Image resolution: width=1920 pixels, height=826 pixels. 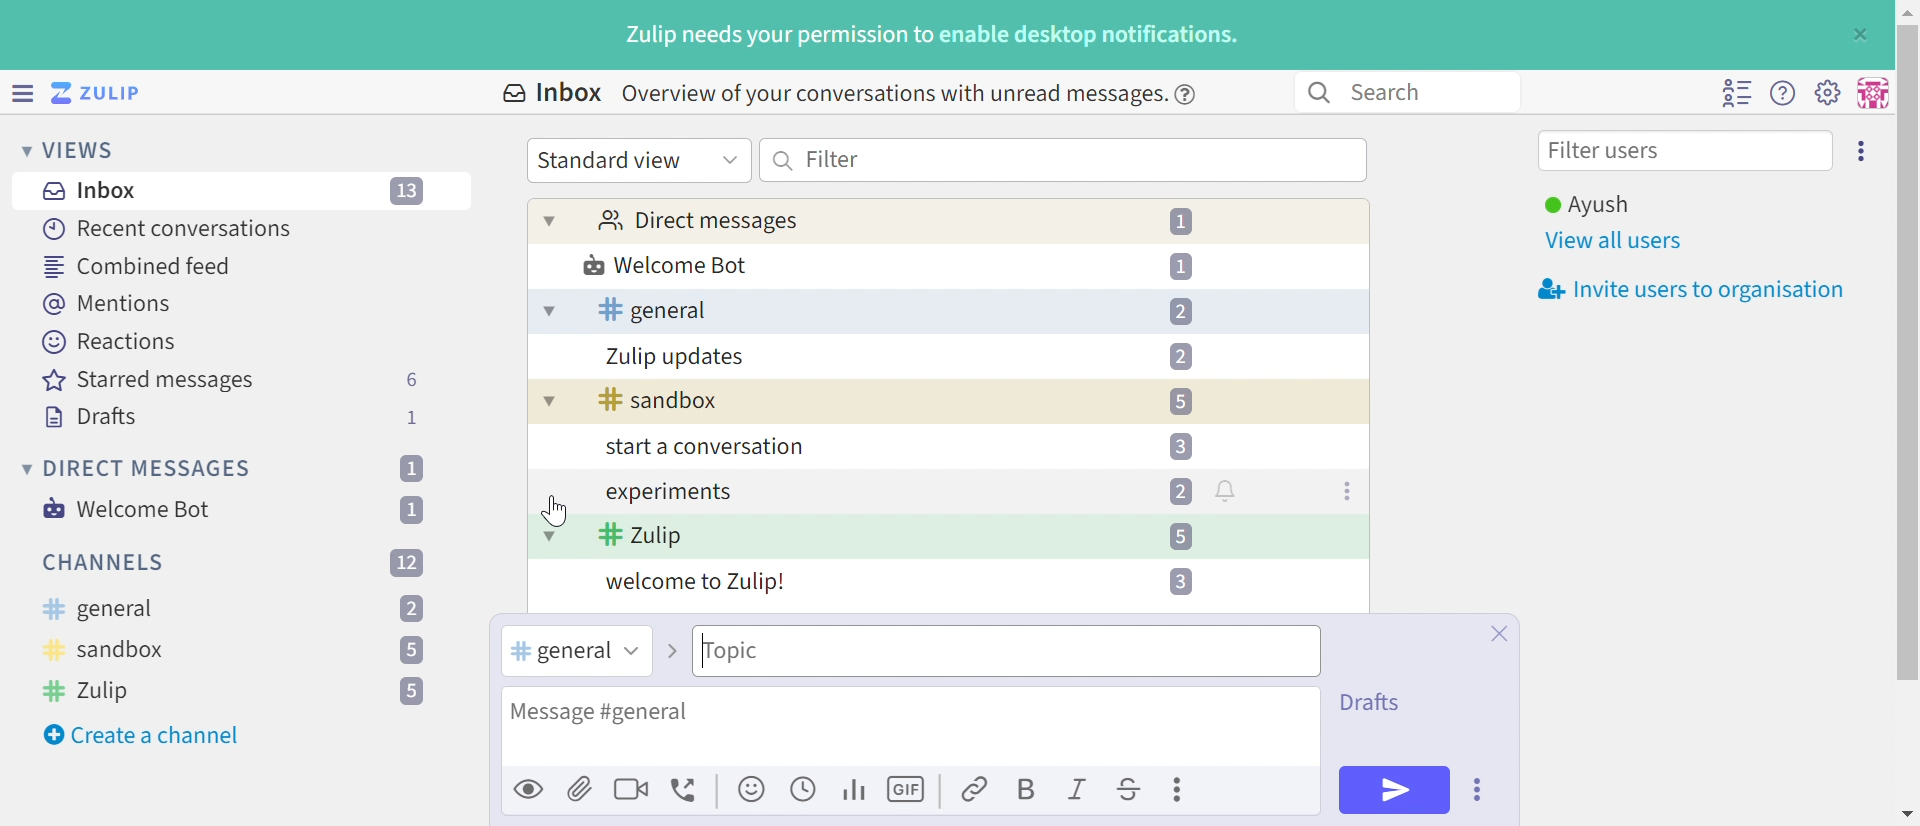 What do you see at coordinates (1479, 790) in the screenshot?
I see `Send options` at bounding box center [1479, 790].